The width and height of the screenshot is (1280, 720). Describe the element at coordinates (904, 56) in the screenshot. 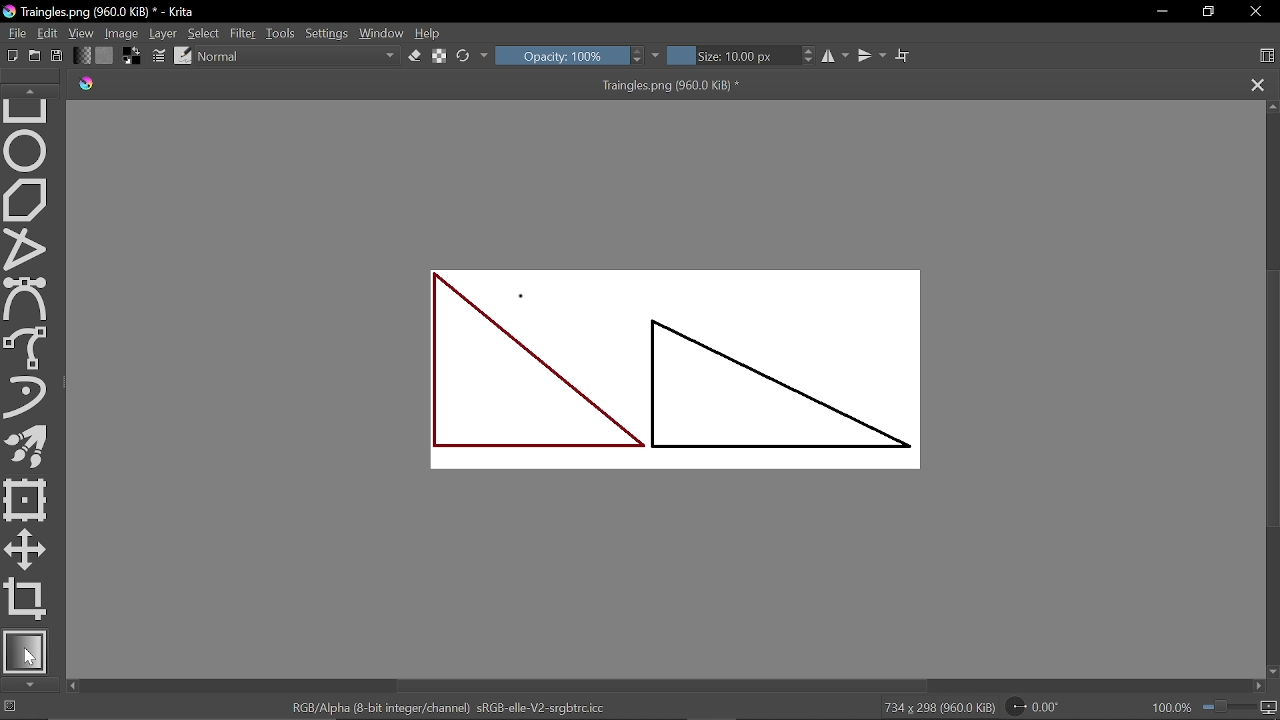

I see `Wrap text tool` at that location.